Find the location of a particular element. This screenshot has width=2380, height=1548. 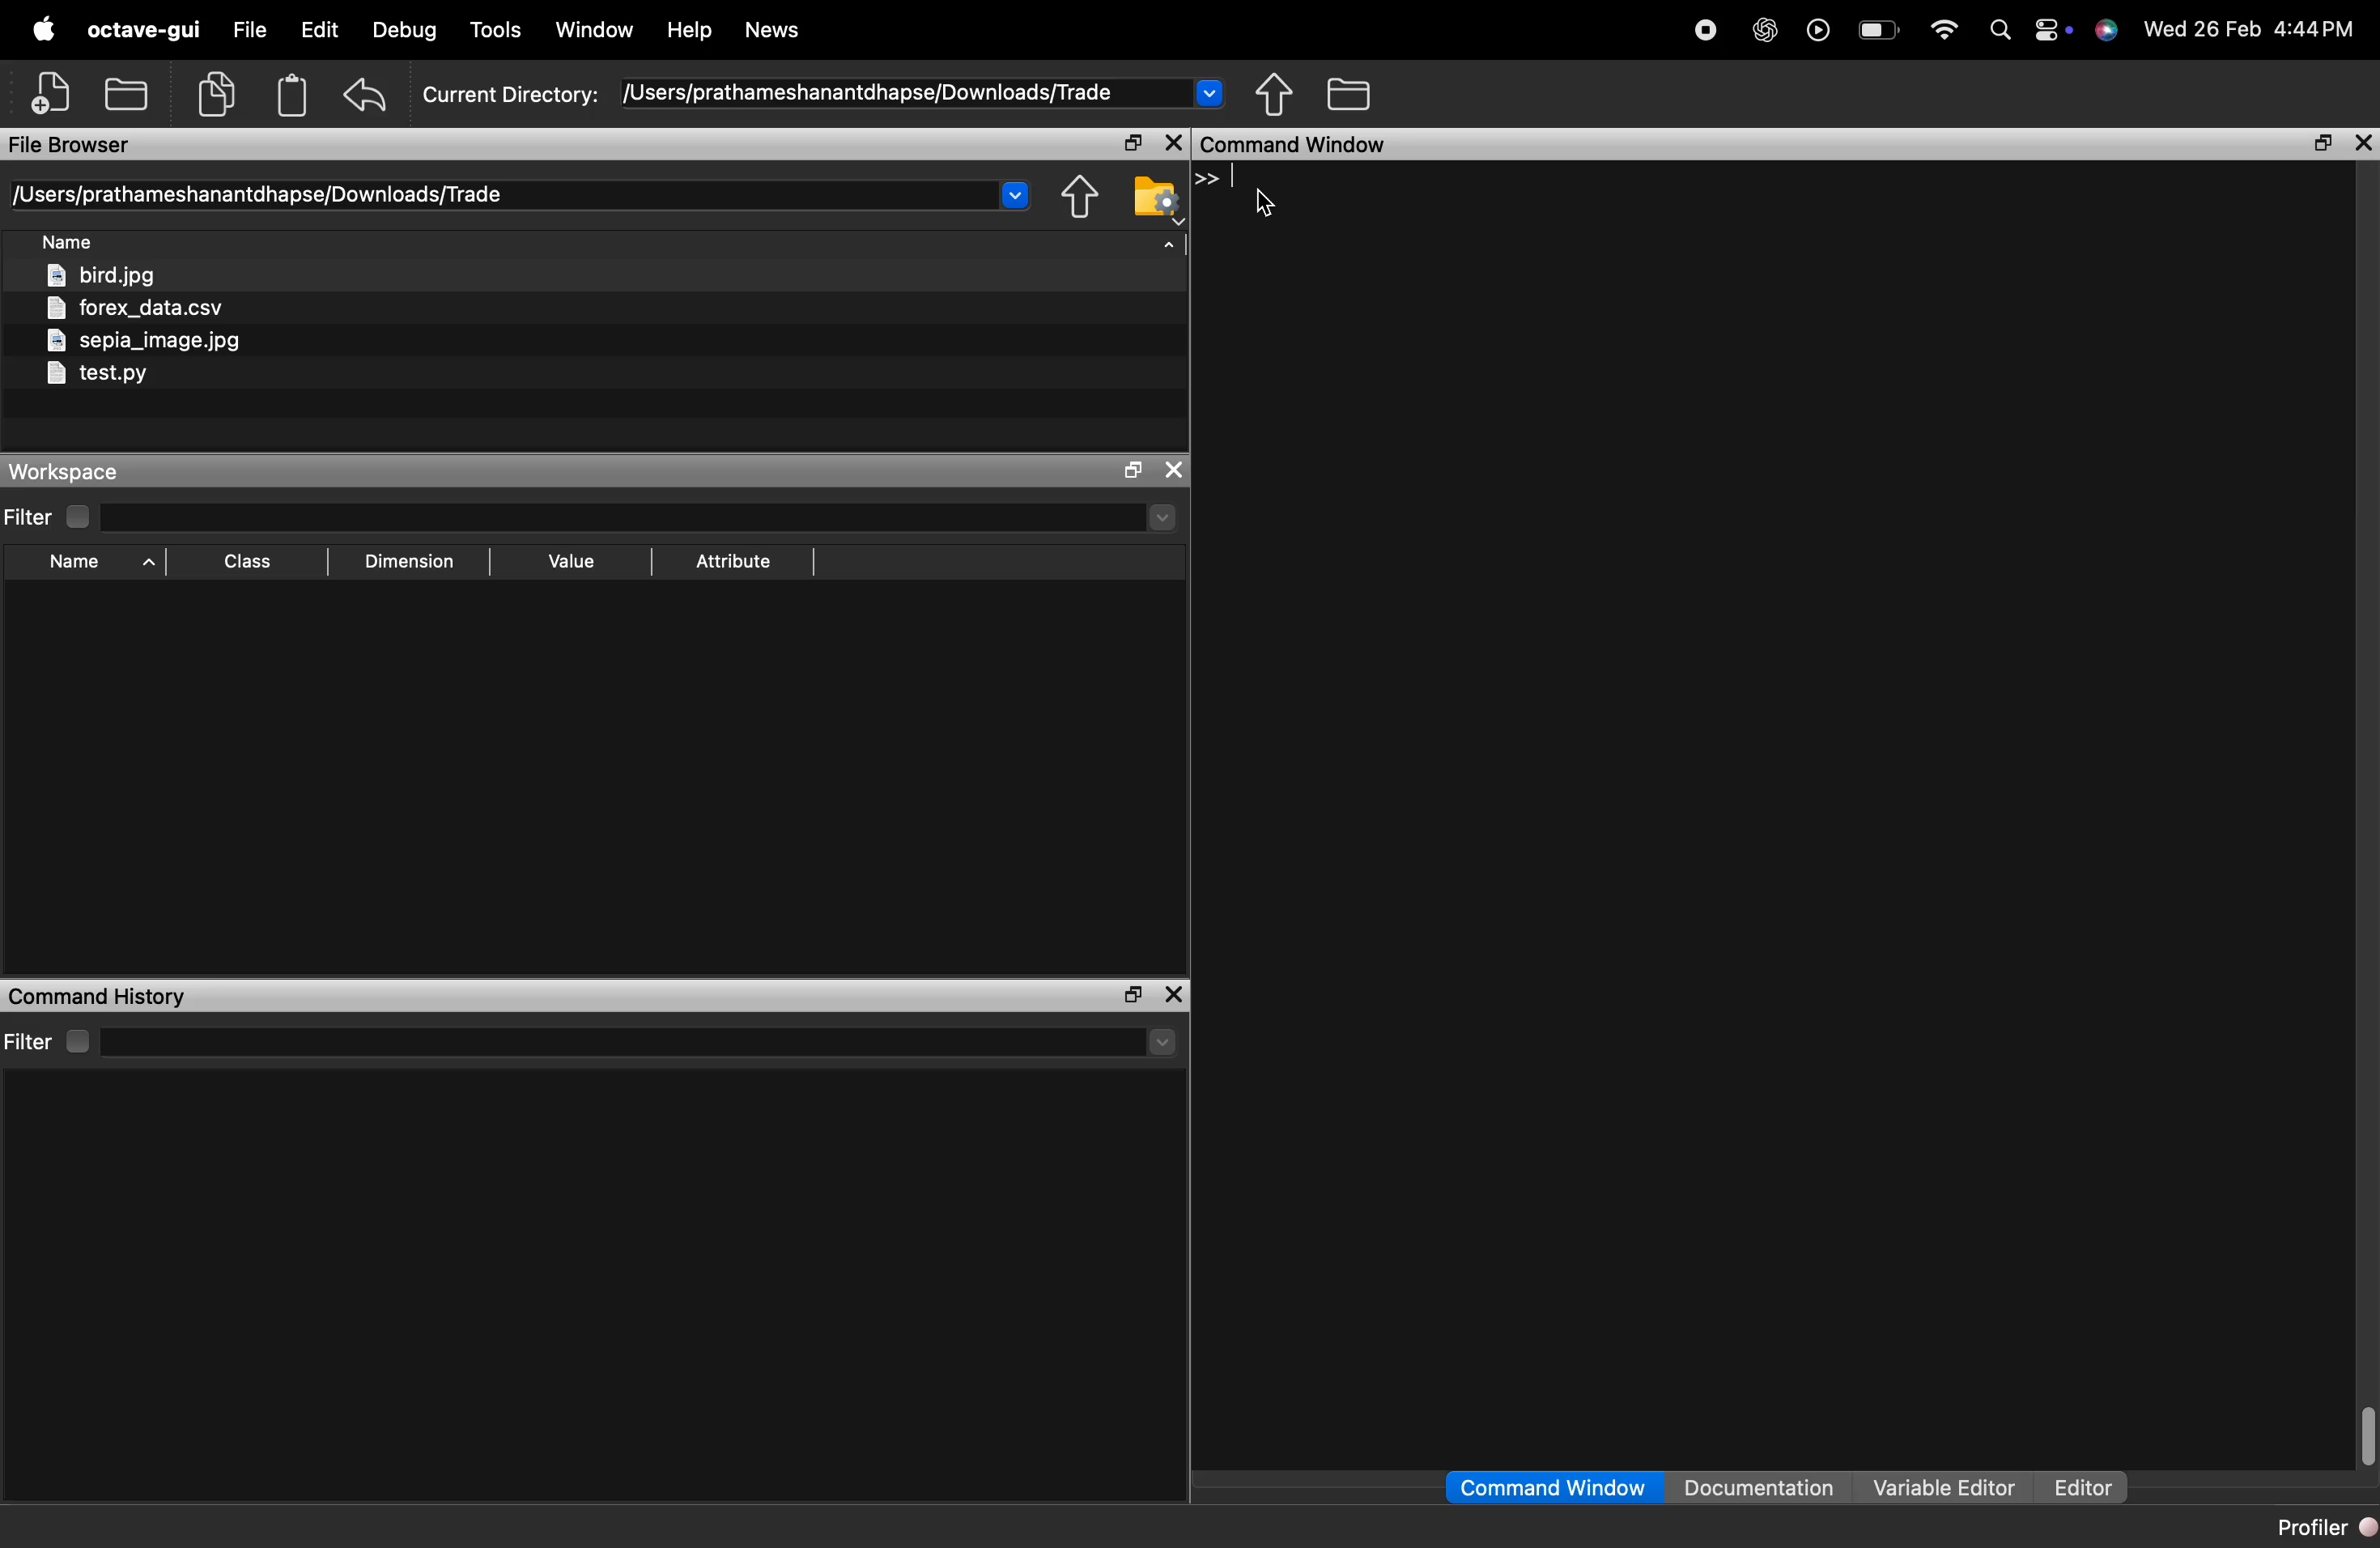

/Users/prathameshanantdhapse/Downloads/Trade is located at coordinates (871, 93).